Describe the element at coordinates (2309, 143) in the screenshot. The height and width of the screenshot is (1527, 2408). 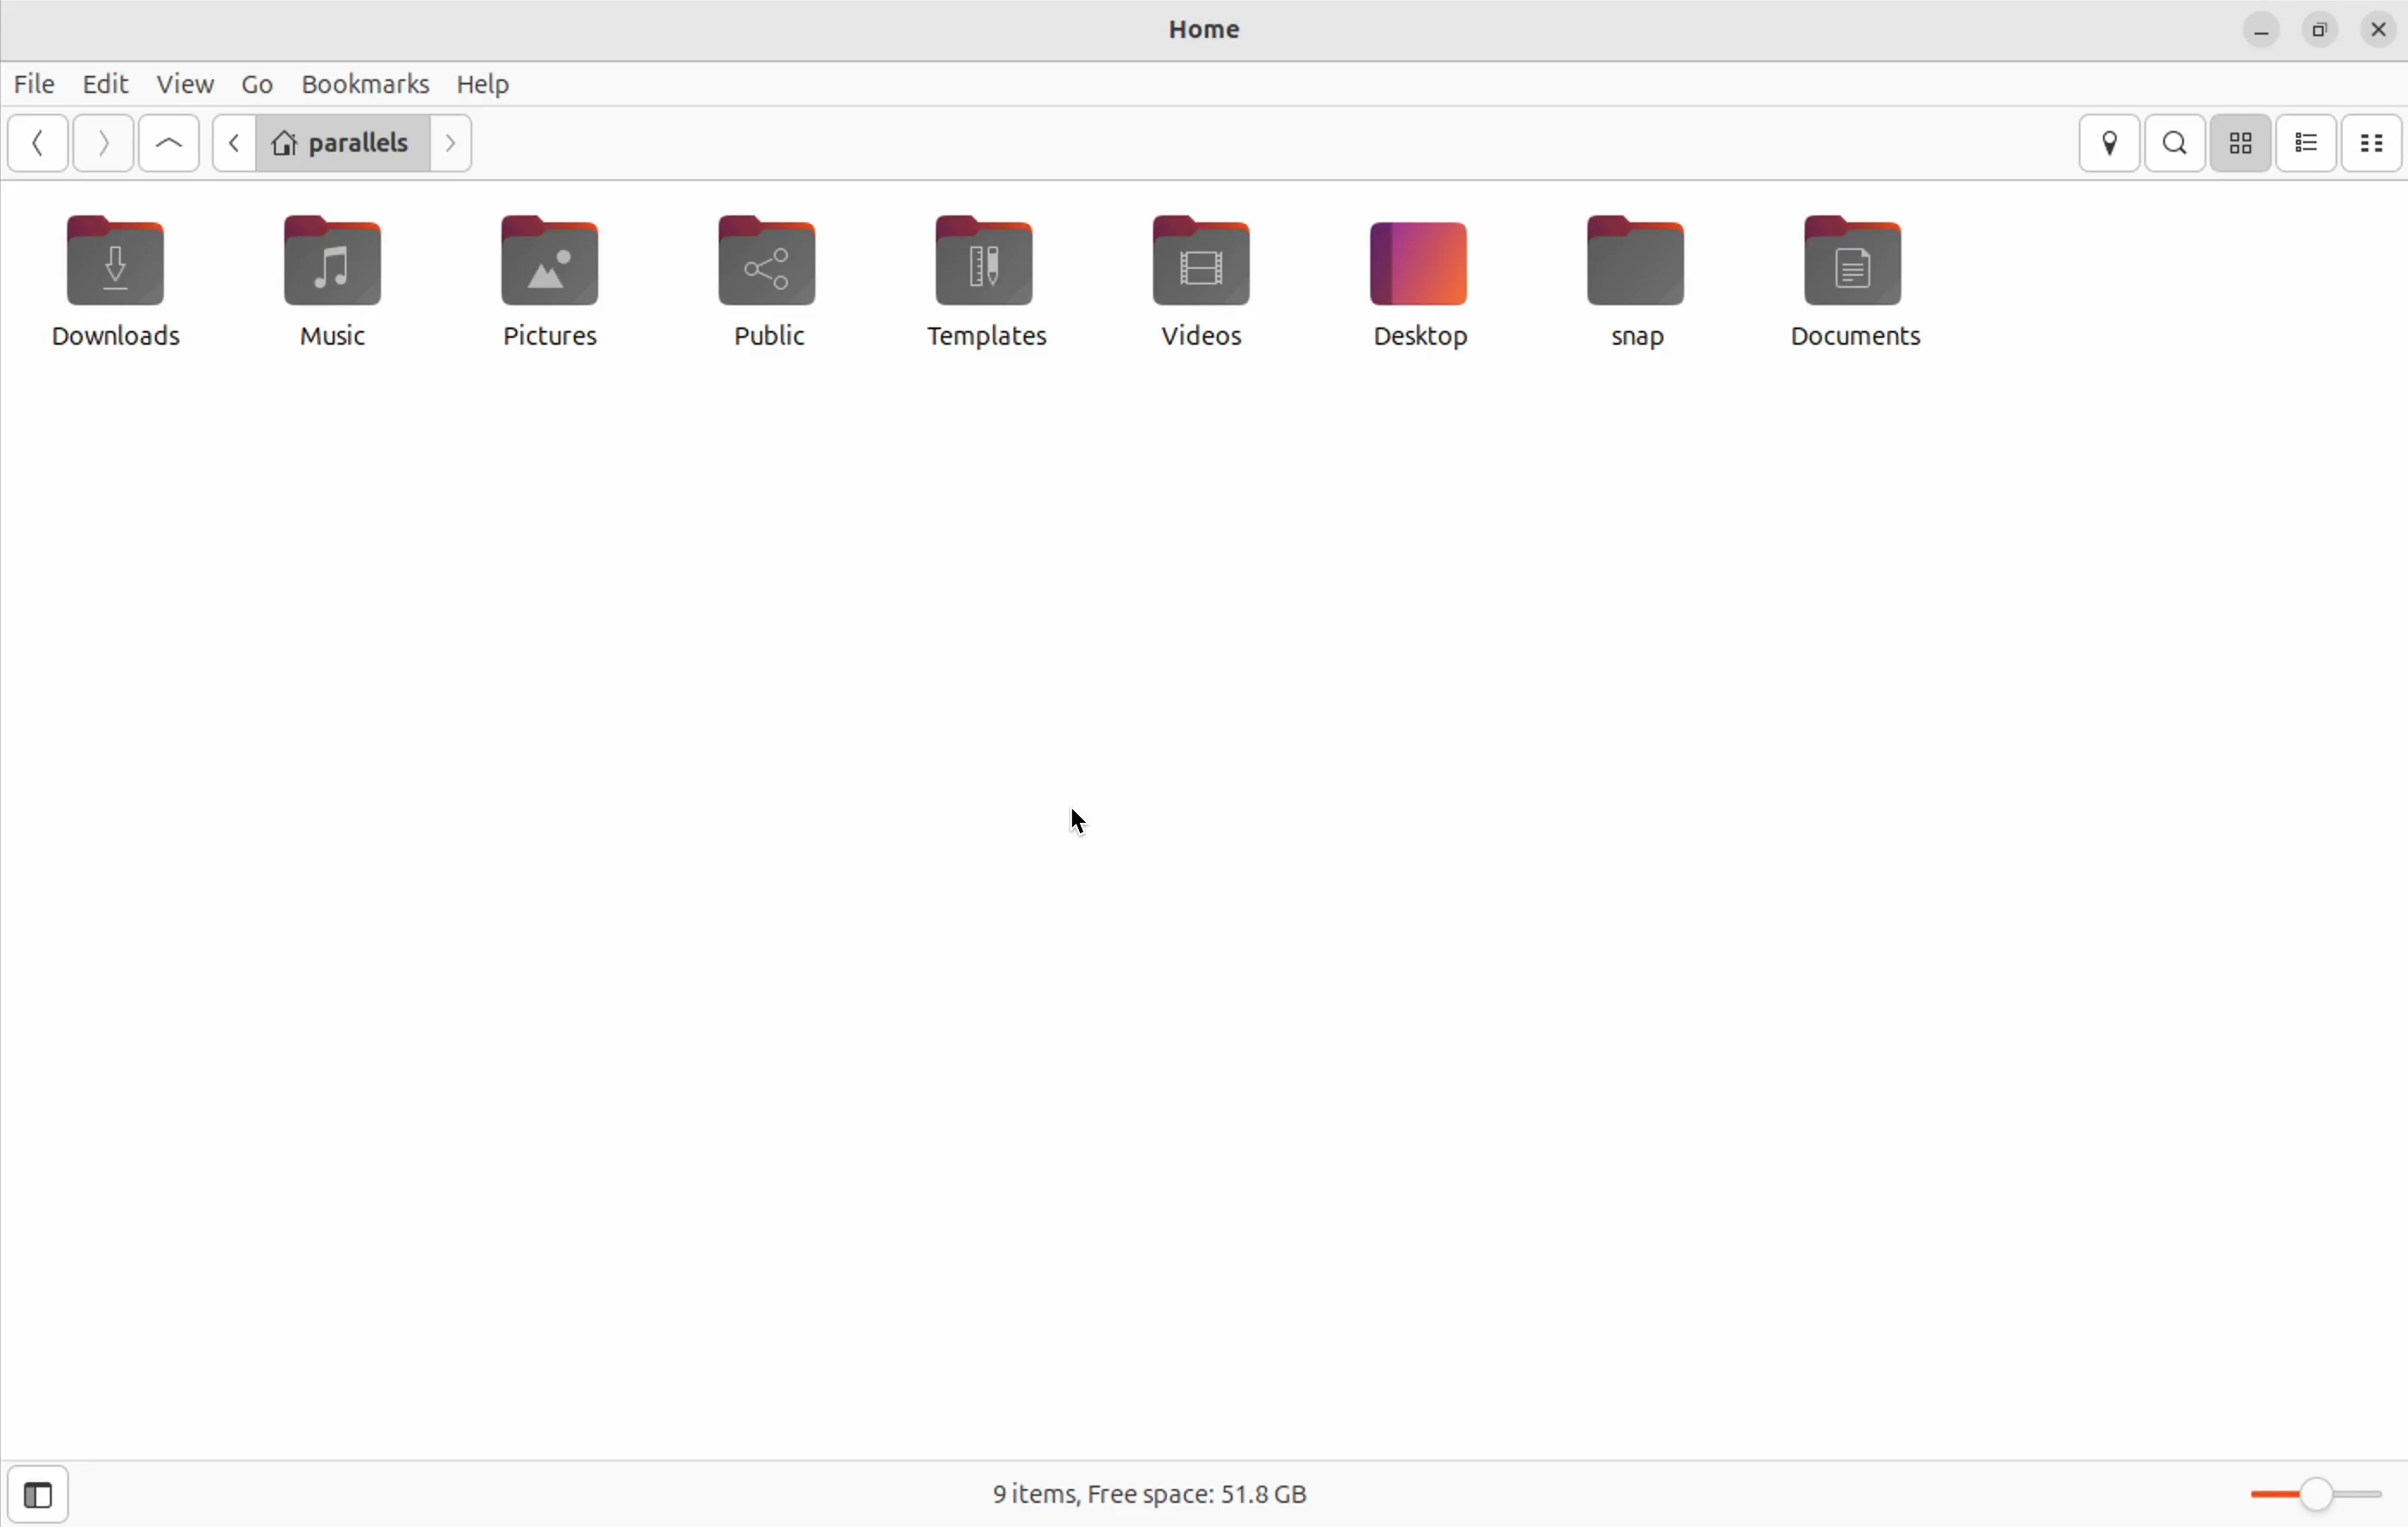
I see `list view` at that location.